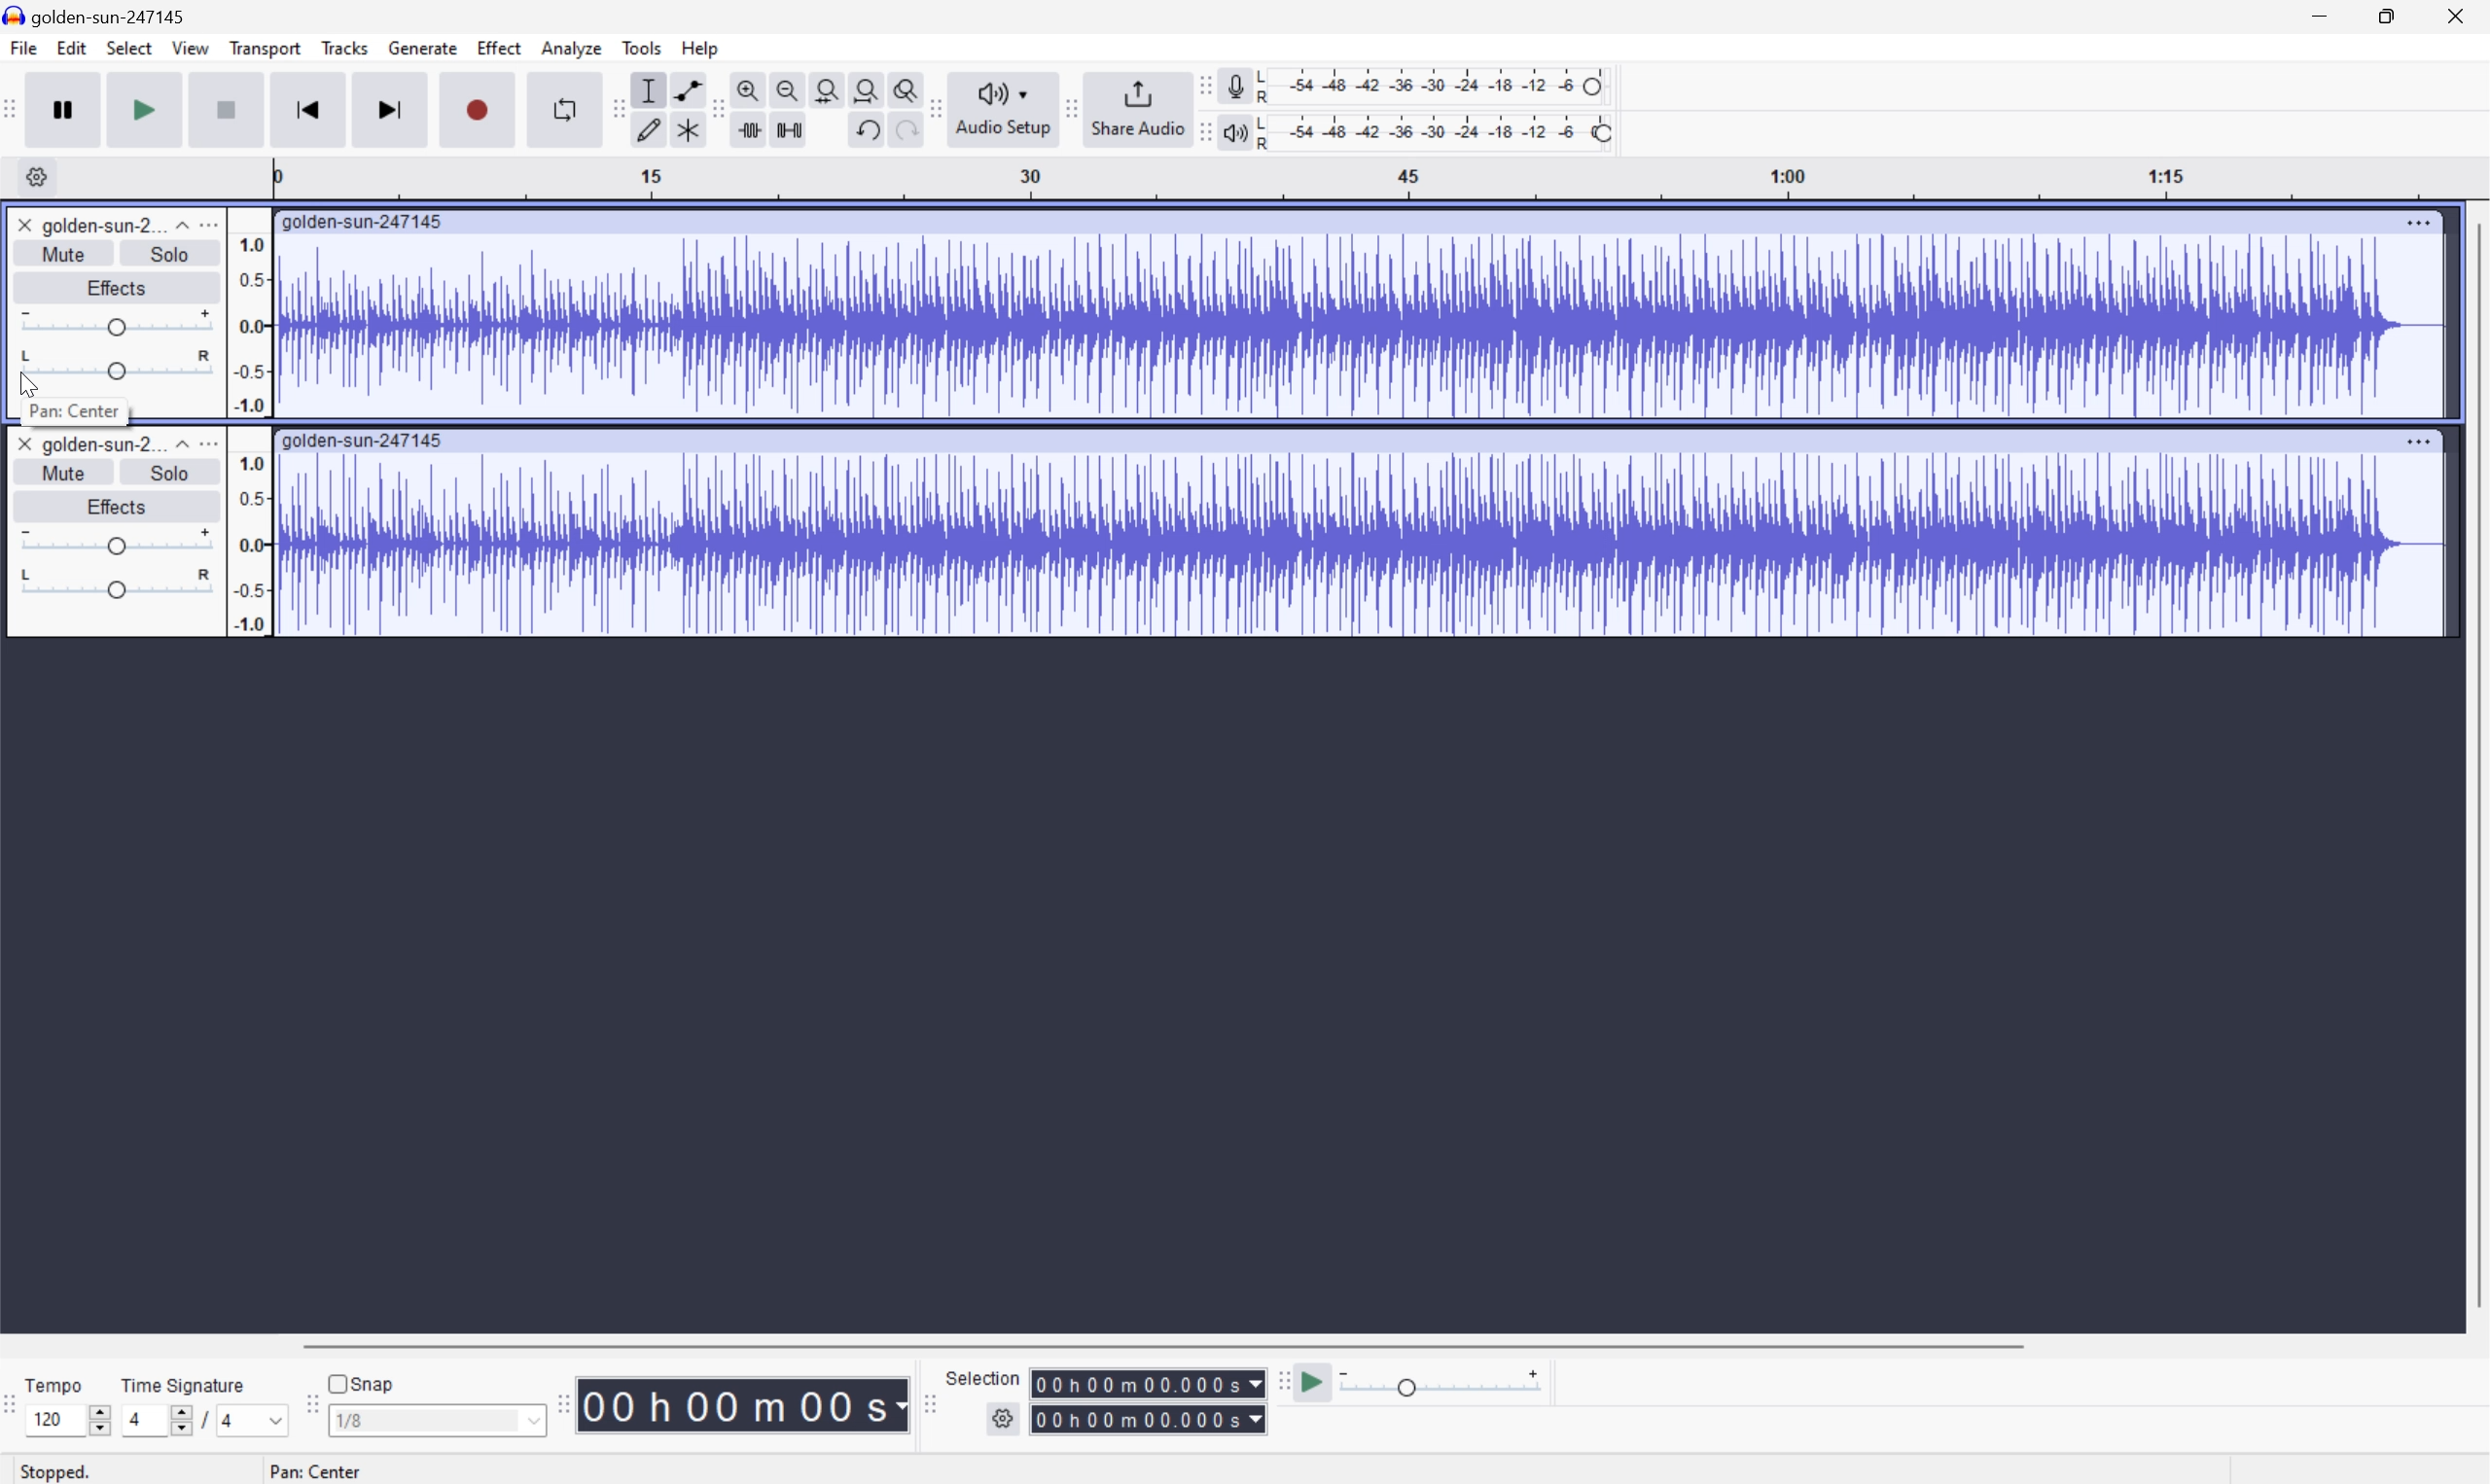 This screenshot has width=2490, height=1484. Describe the element at coordinates (176, 447) in the screenshot. I see `Drop Down` at that location.